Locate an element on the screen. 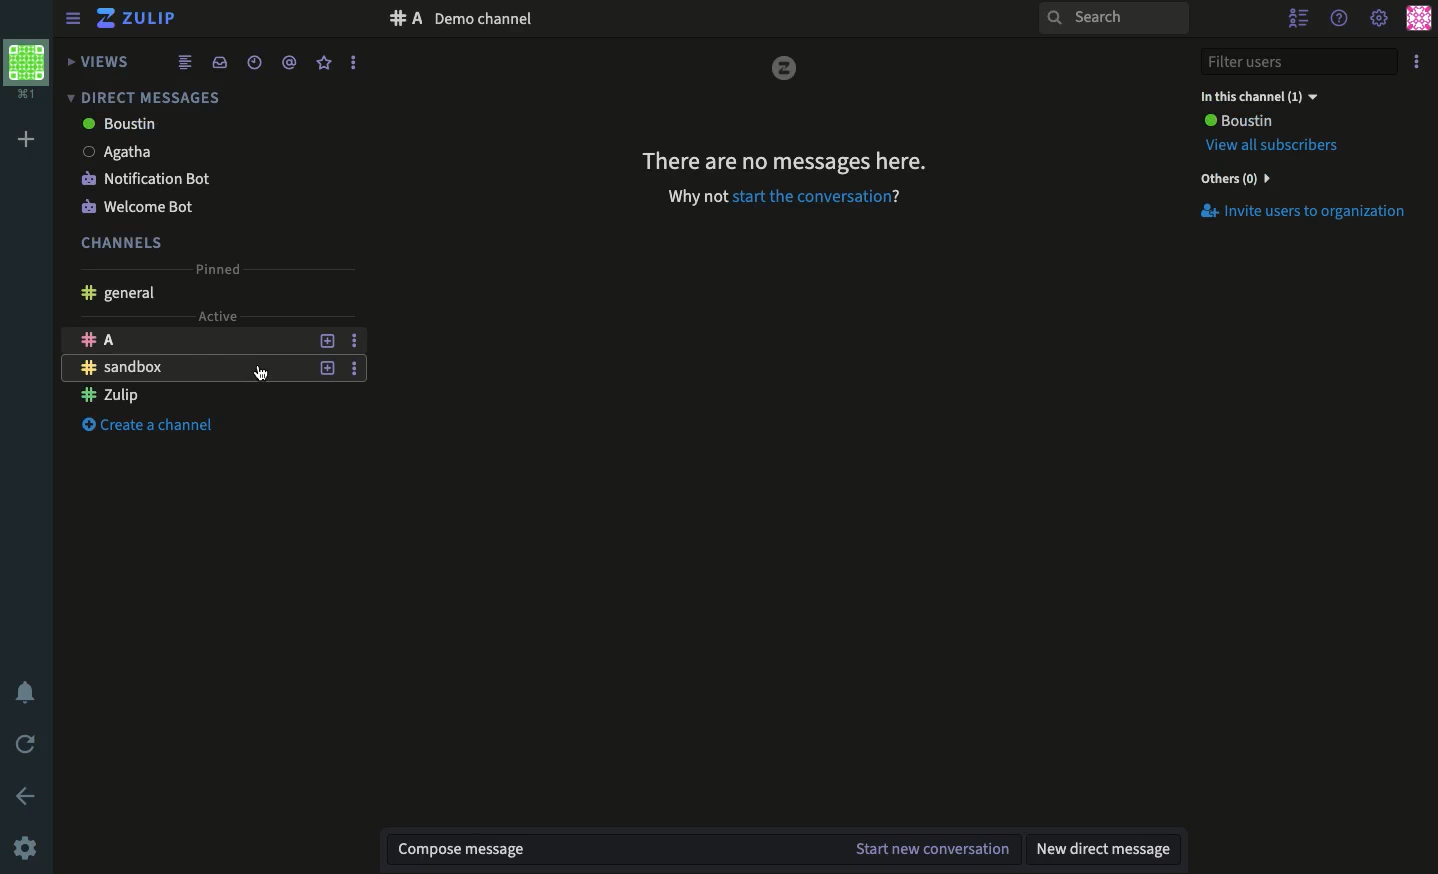 The width and height of the screenshot is (1438, 874). Invite users is located at coordinates (1302, 211).